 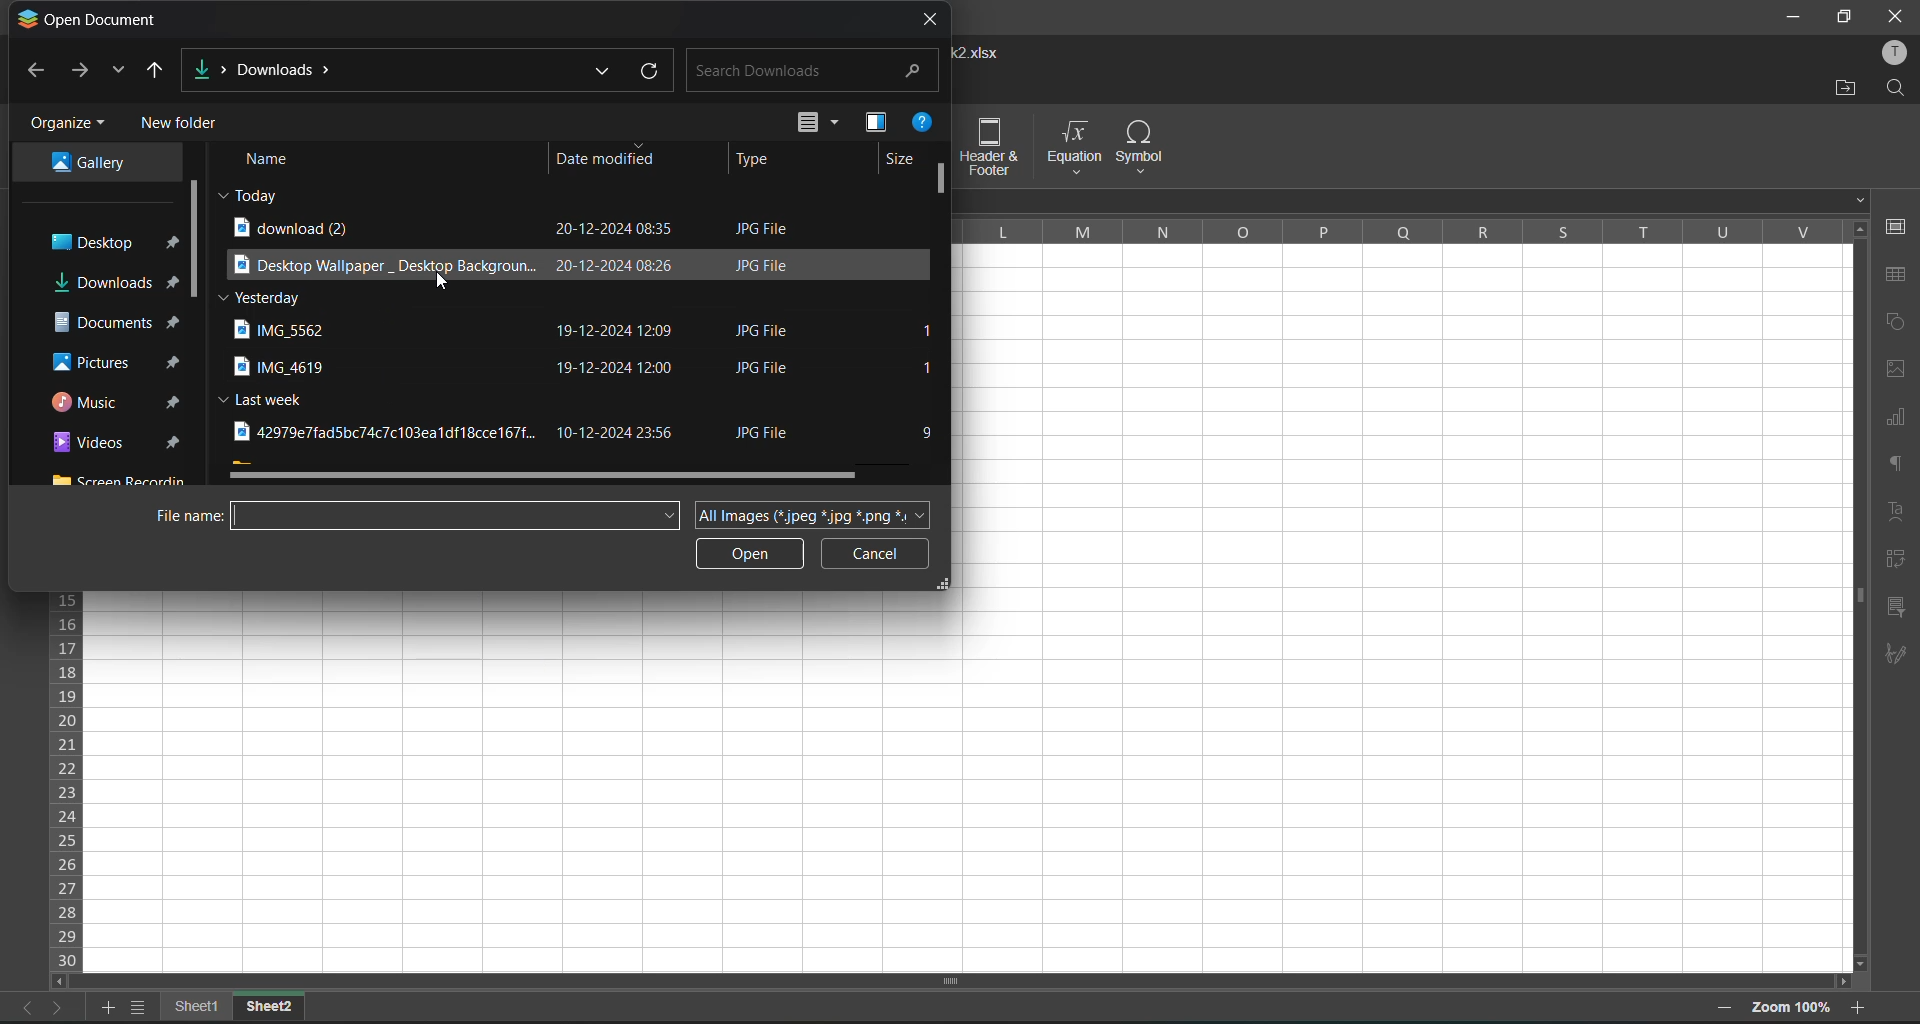 I want to click on refresh, so click(x=650, y=74).